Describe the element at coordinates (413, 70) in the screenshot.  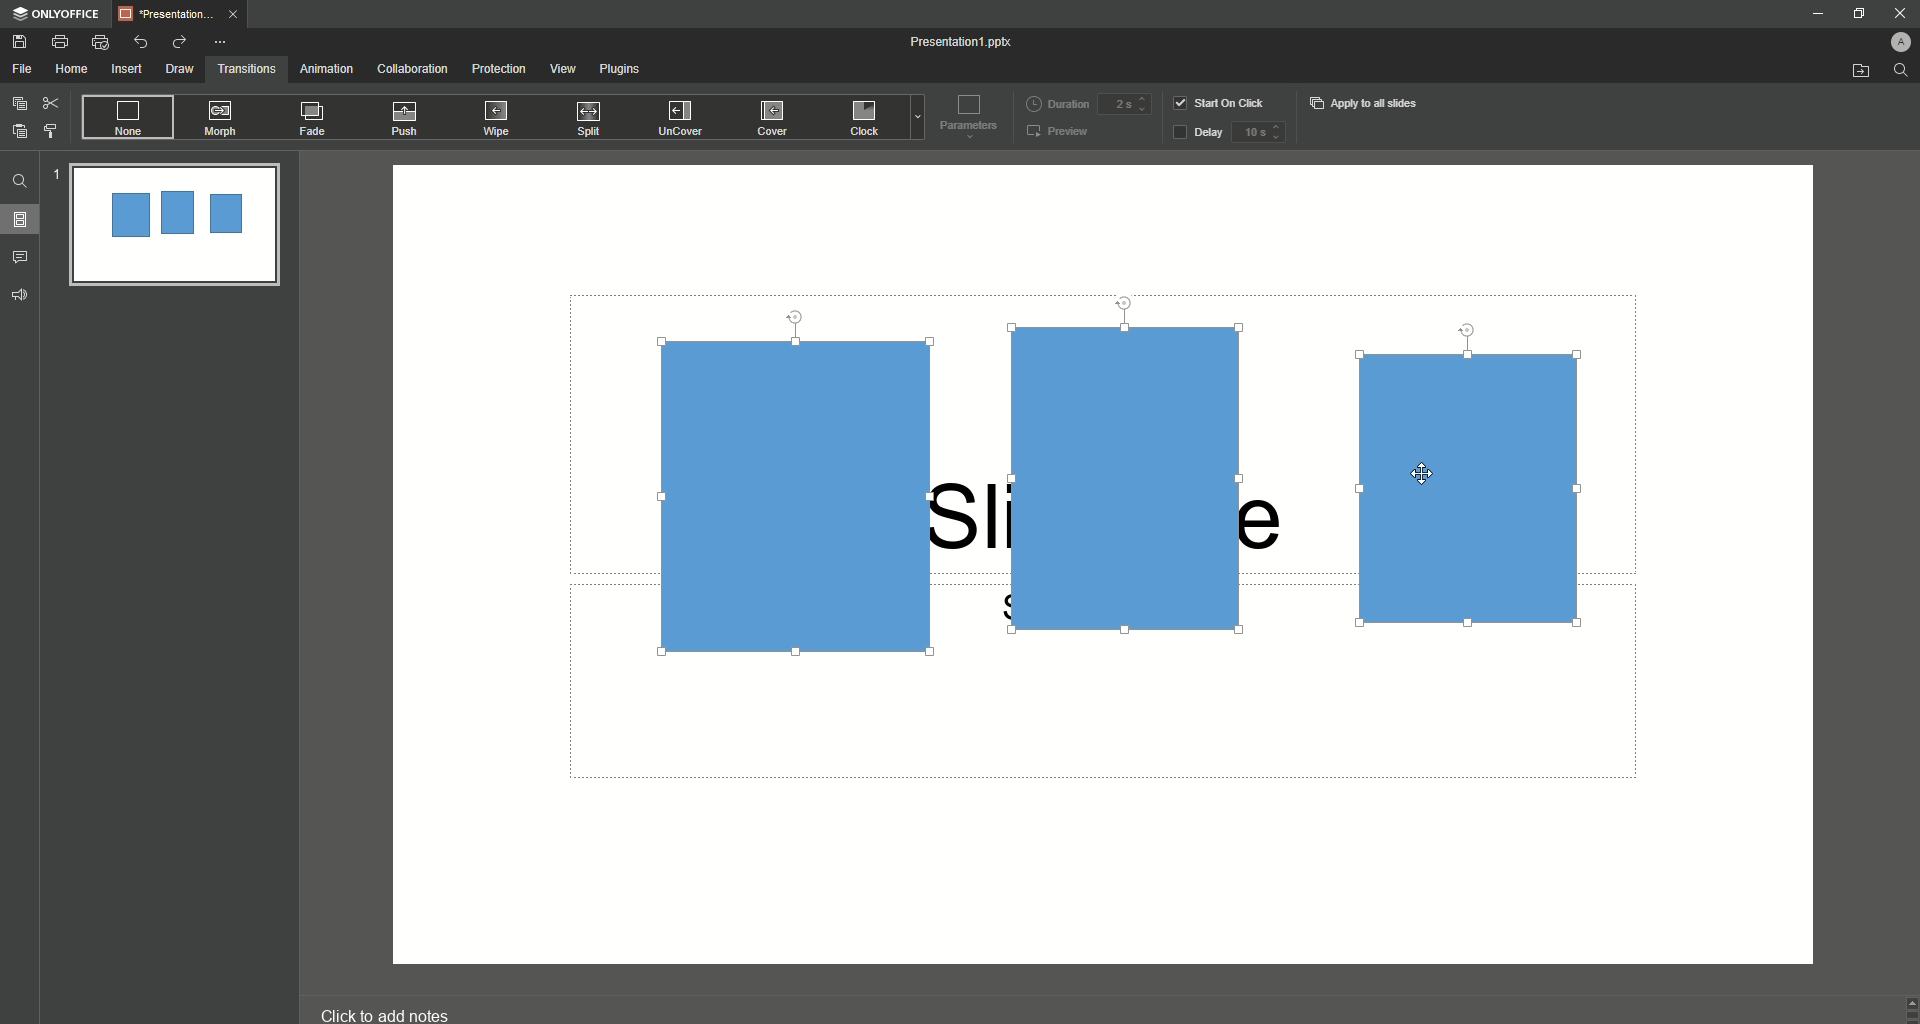
I see `Collaboration` at that location.